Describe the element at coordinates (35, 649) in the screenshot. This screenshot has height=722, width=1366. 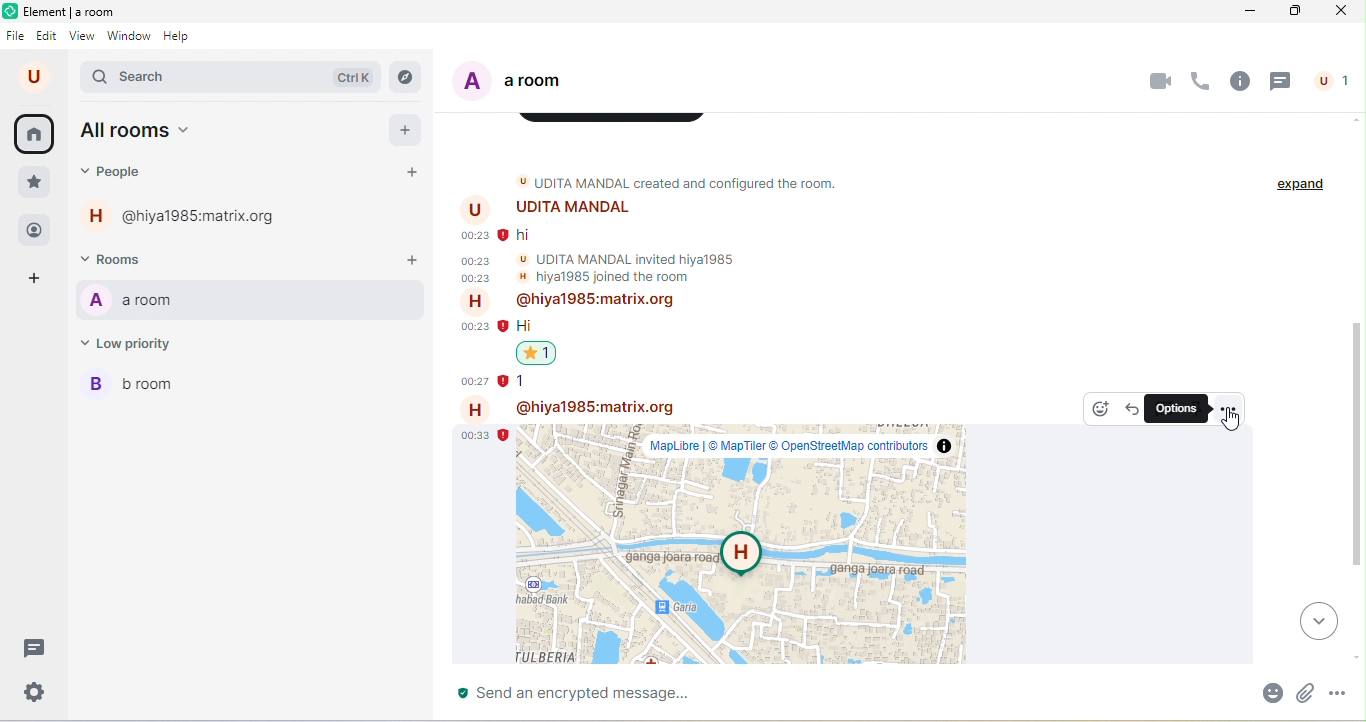
I see `threads` at that location.